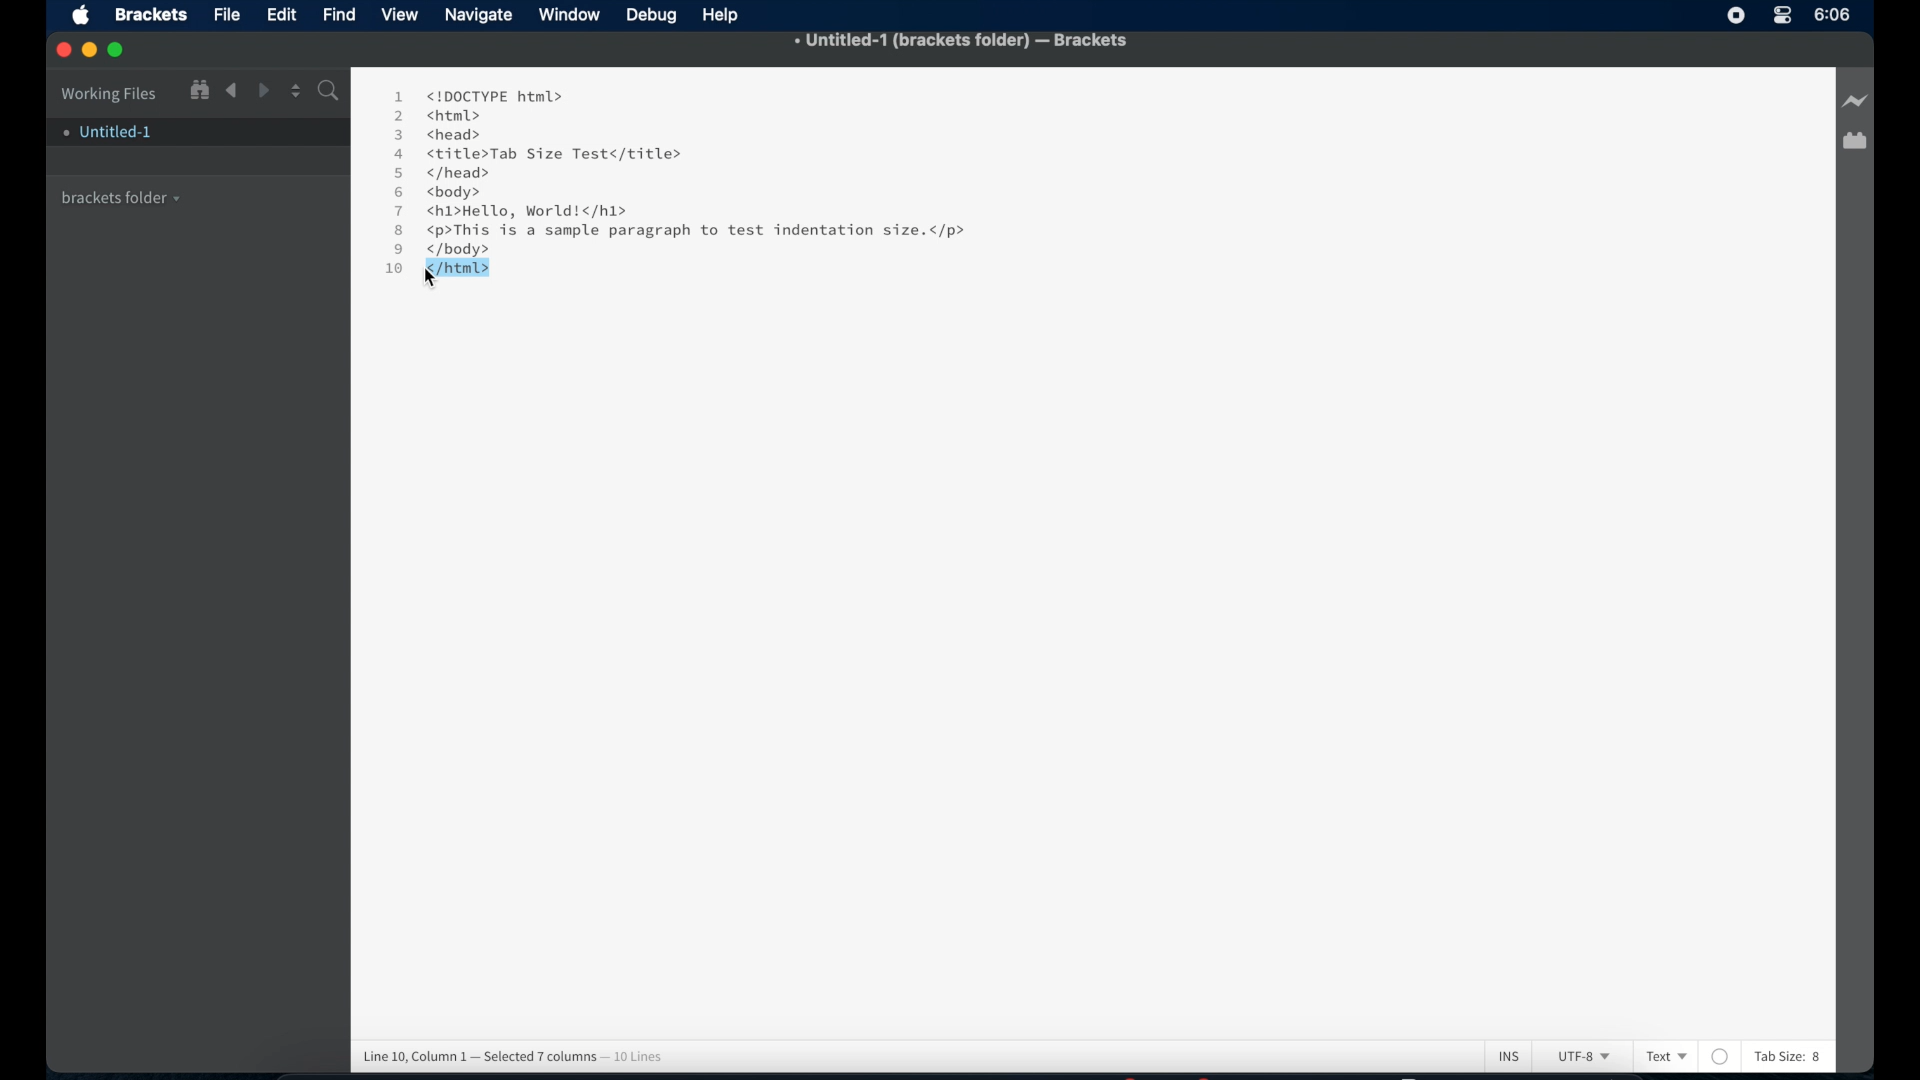 The image size is (1920, 1080). I want to click on 9 </body>, so click(456, 249).